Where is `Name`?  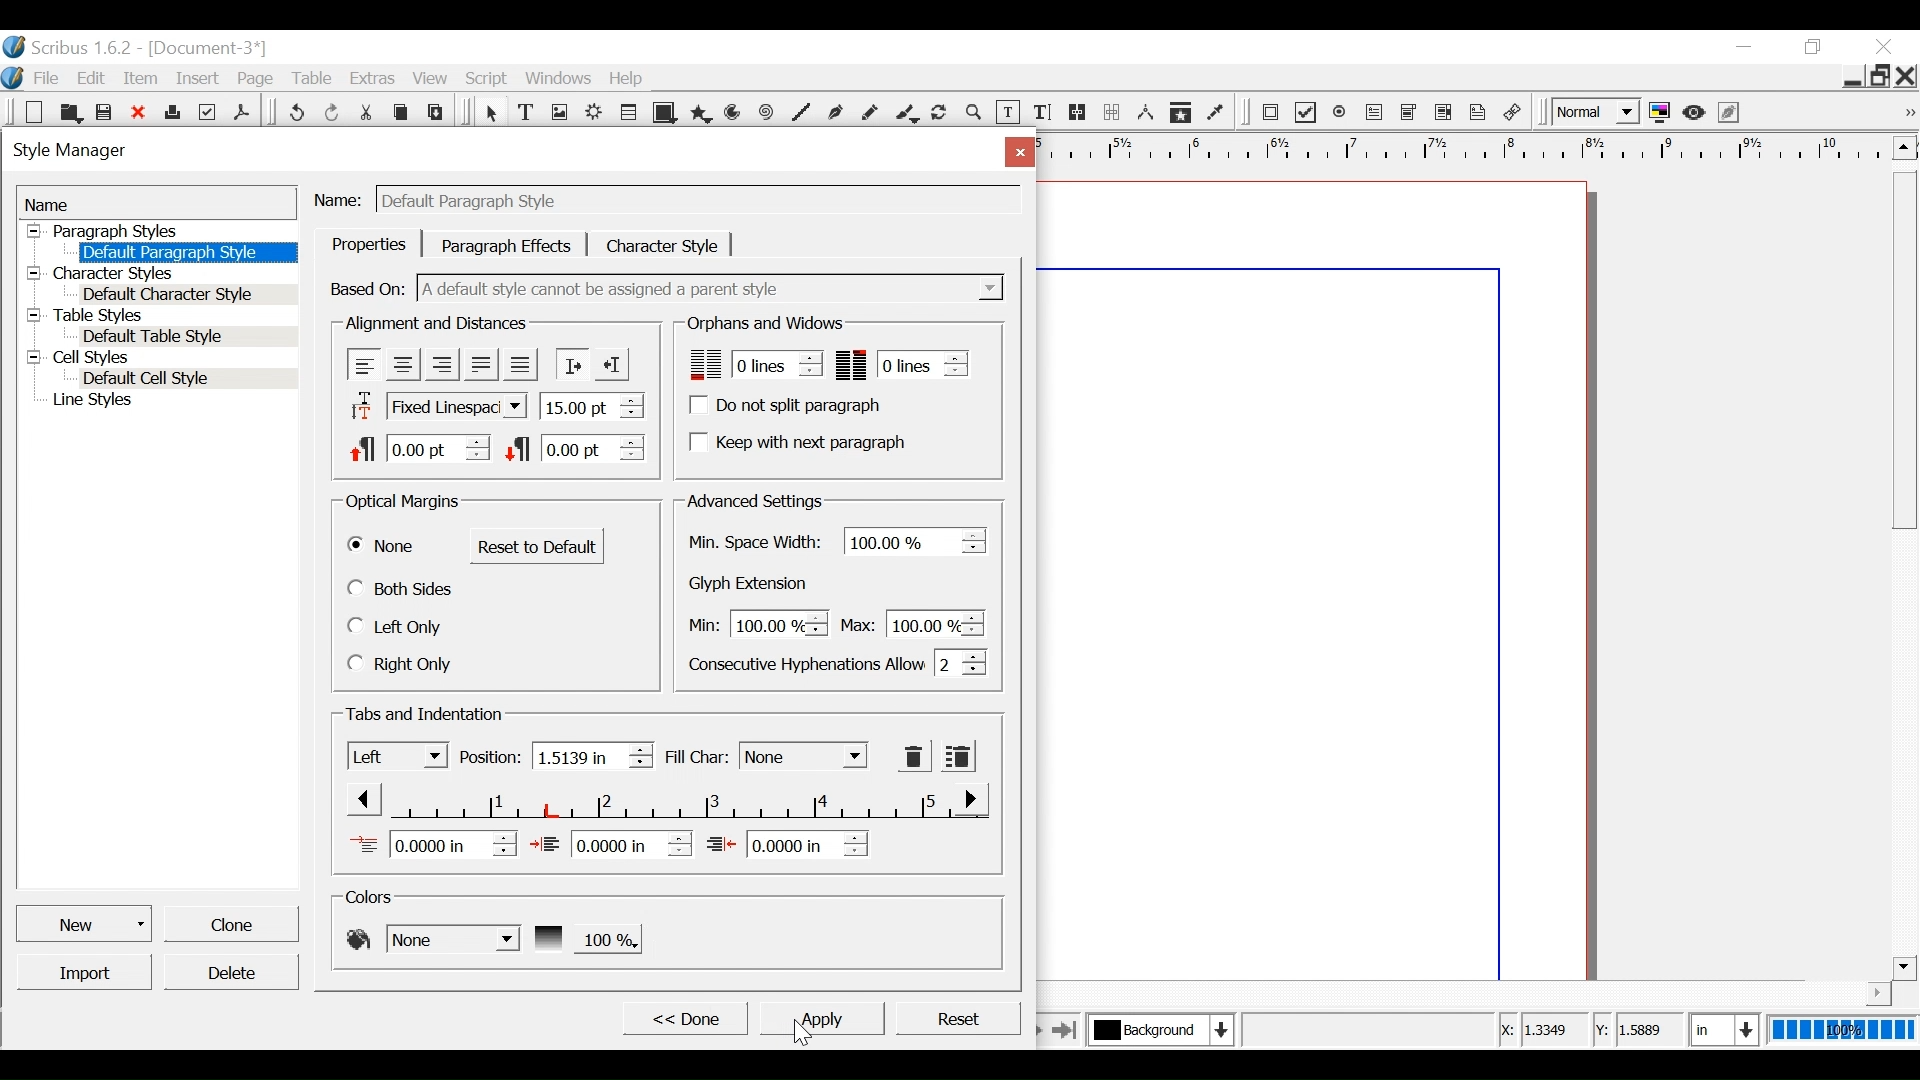
Name is located at coordinates (341, 197).